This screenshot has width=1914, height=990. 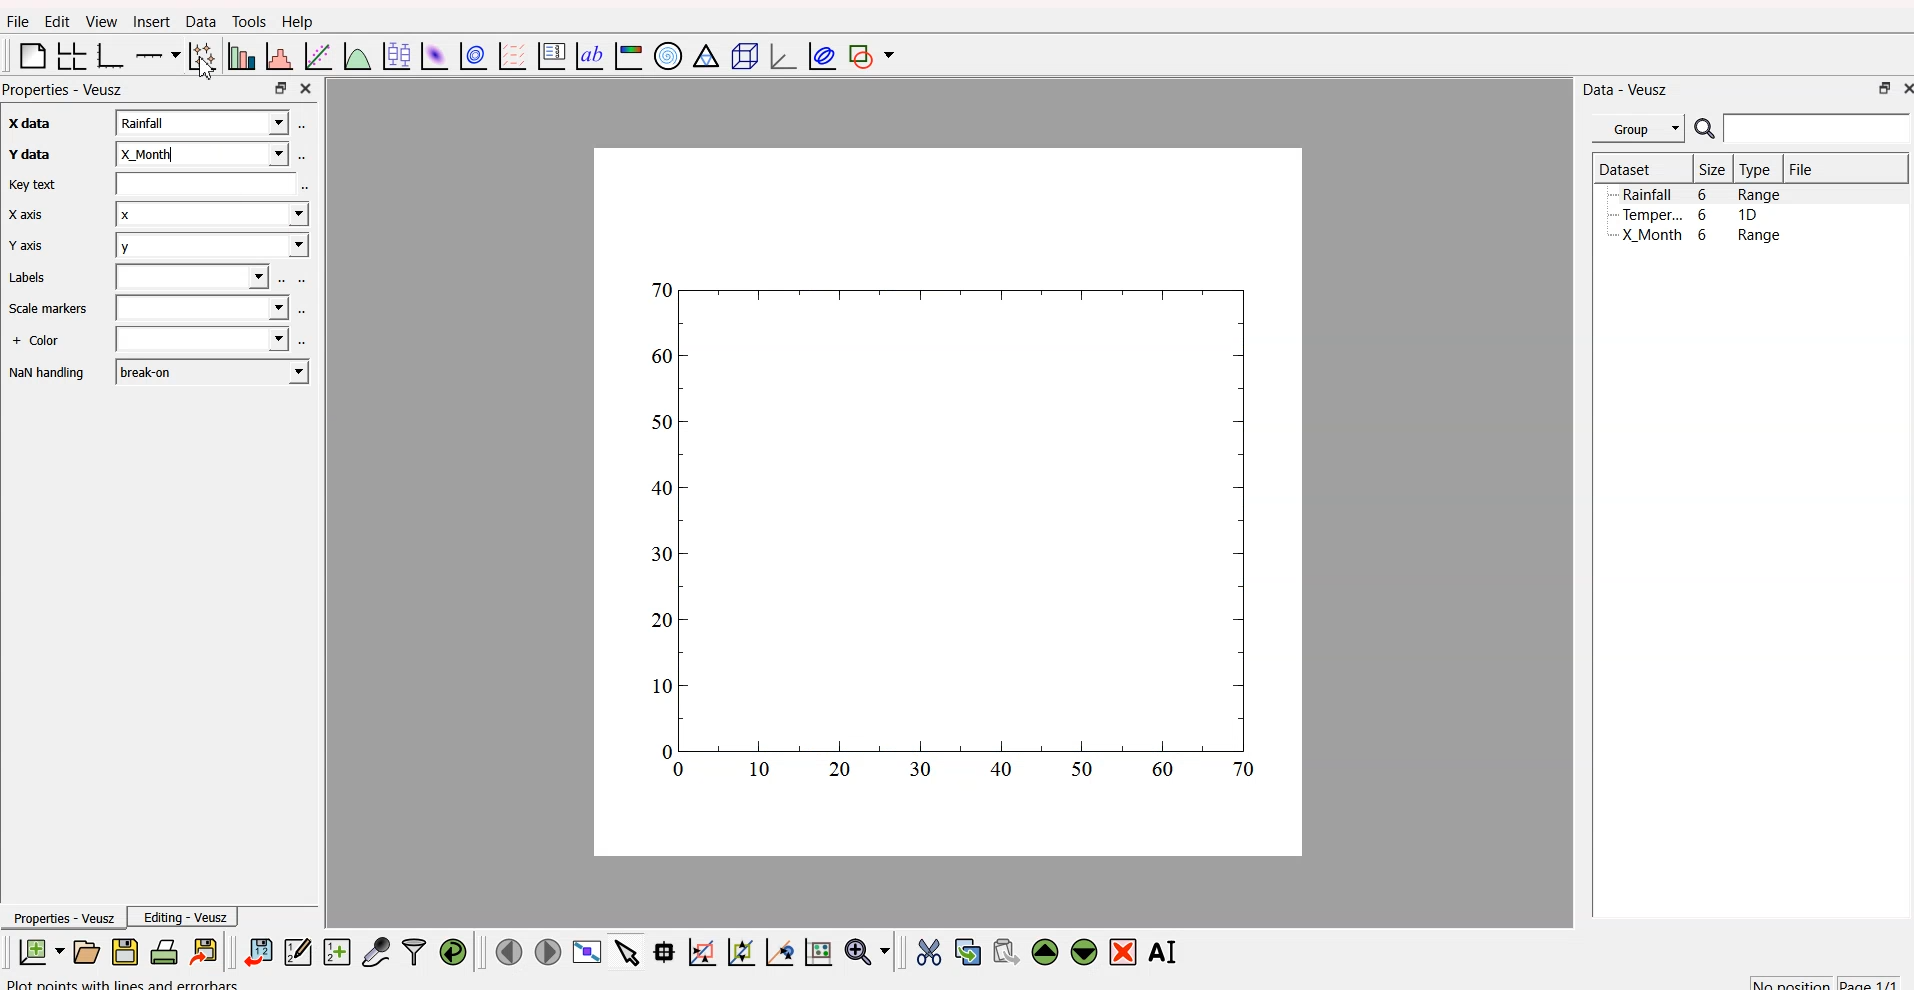 I want to click on cut the widget, so click(x=927, y=951).